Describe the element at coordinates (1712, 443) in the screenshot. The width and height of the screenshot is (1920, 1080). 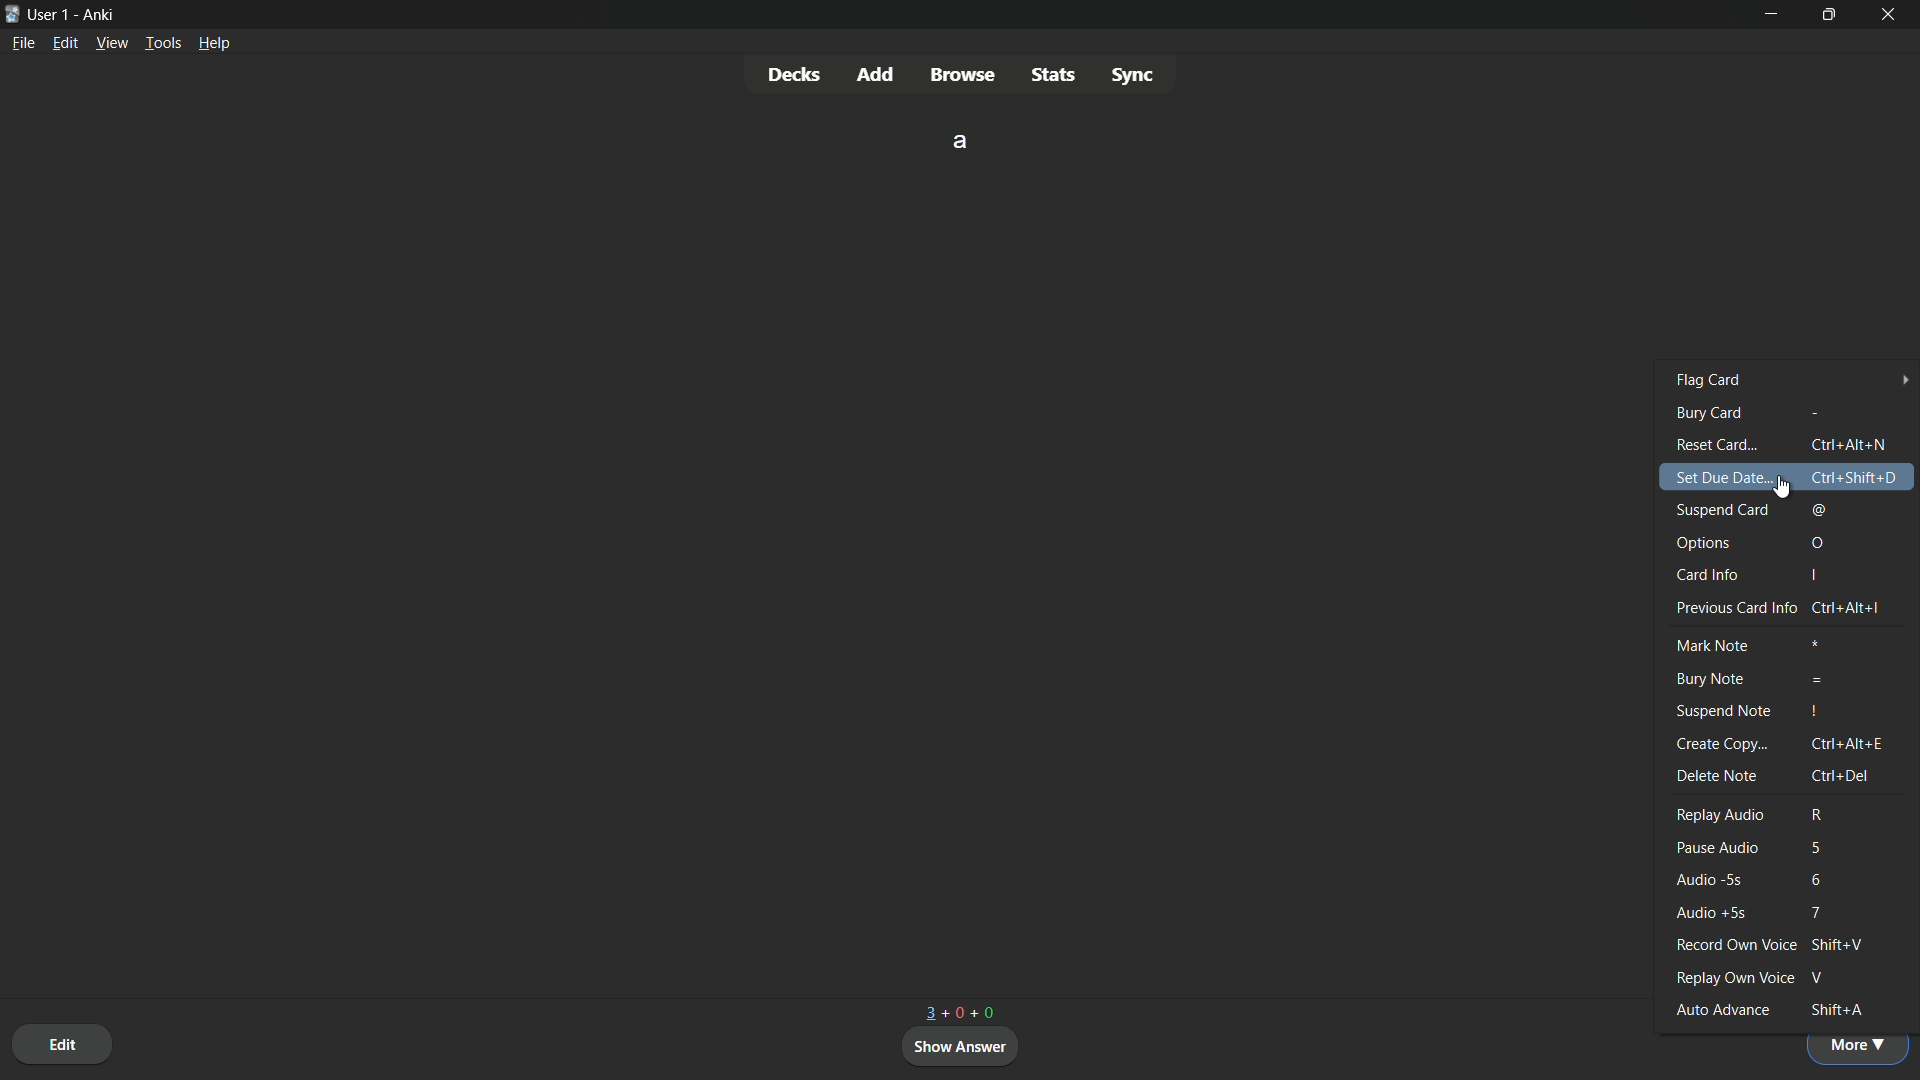
I see `reset card` at that location.